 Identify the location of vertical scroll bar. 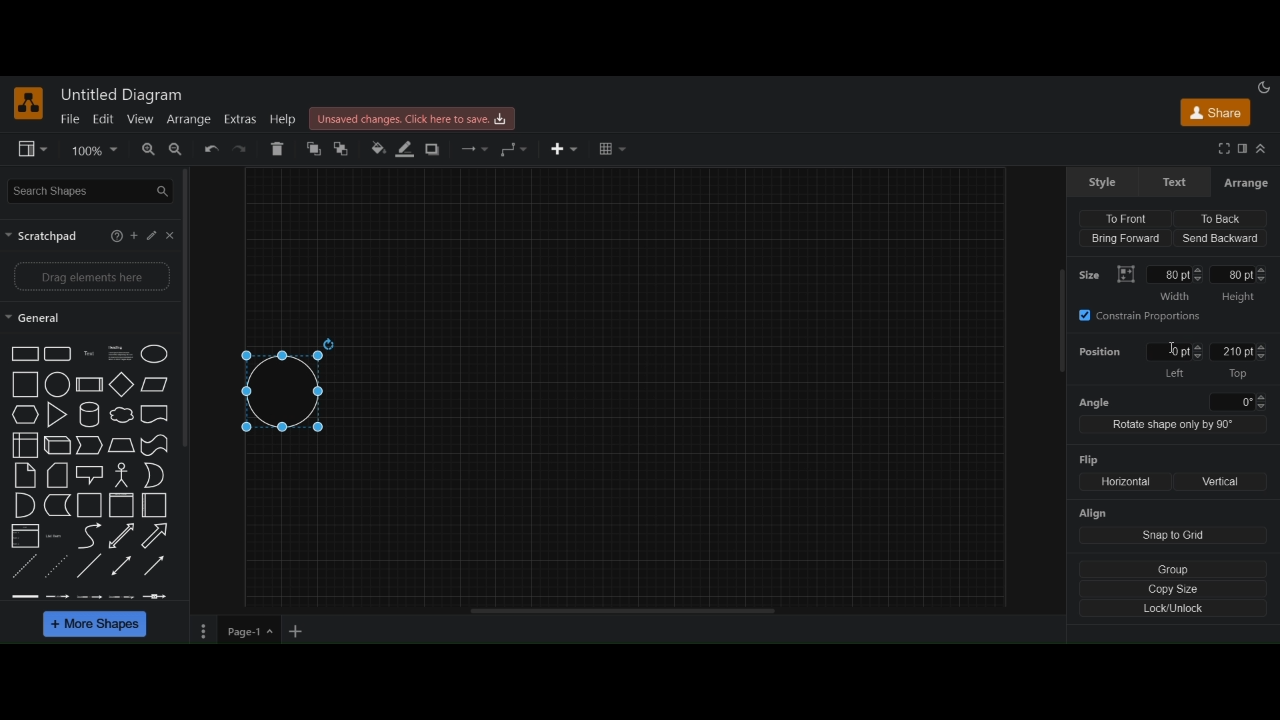
(191, 307).